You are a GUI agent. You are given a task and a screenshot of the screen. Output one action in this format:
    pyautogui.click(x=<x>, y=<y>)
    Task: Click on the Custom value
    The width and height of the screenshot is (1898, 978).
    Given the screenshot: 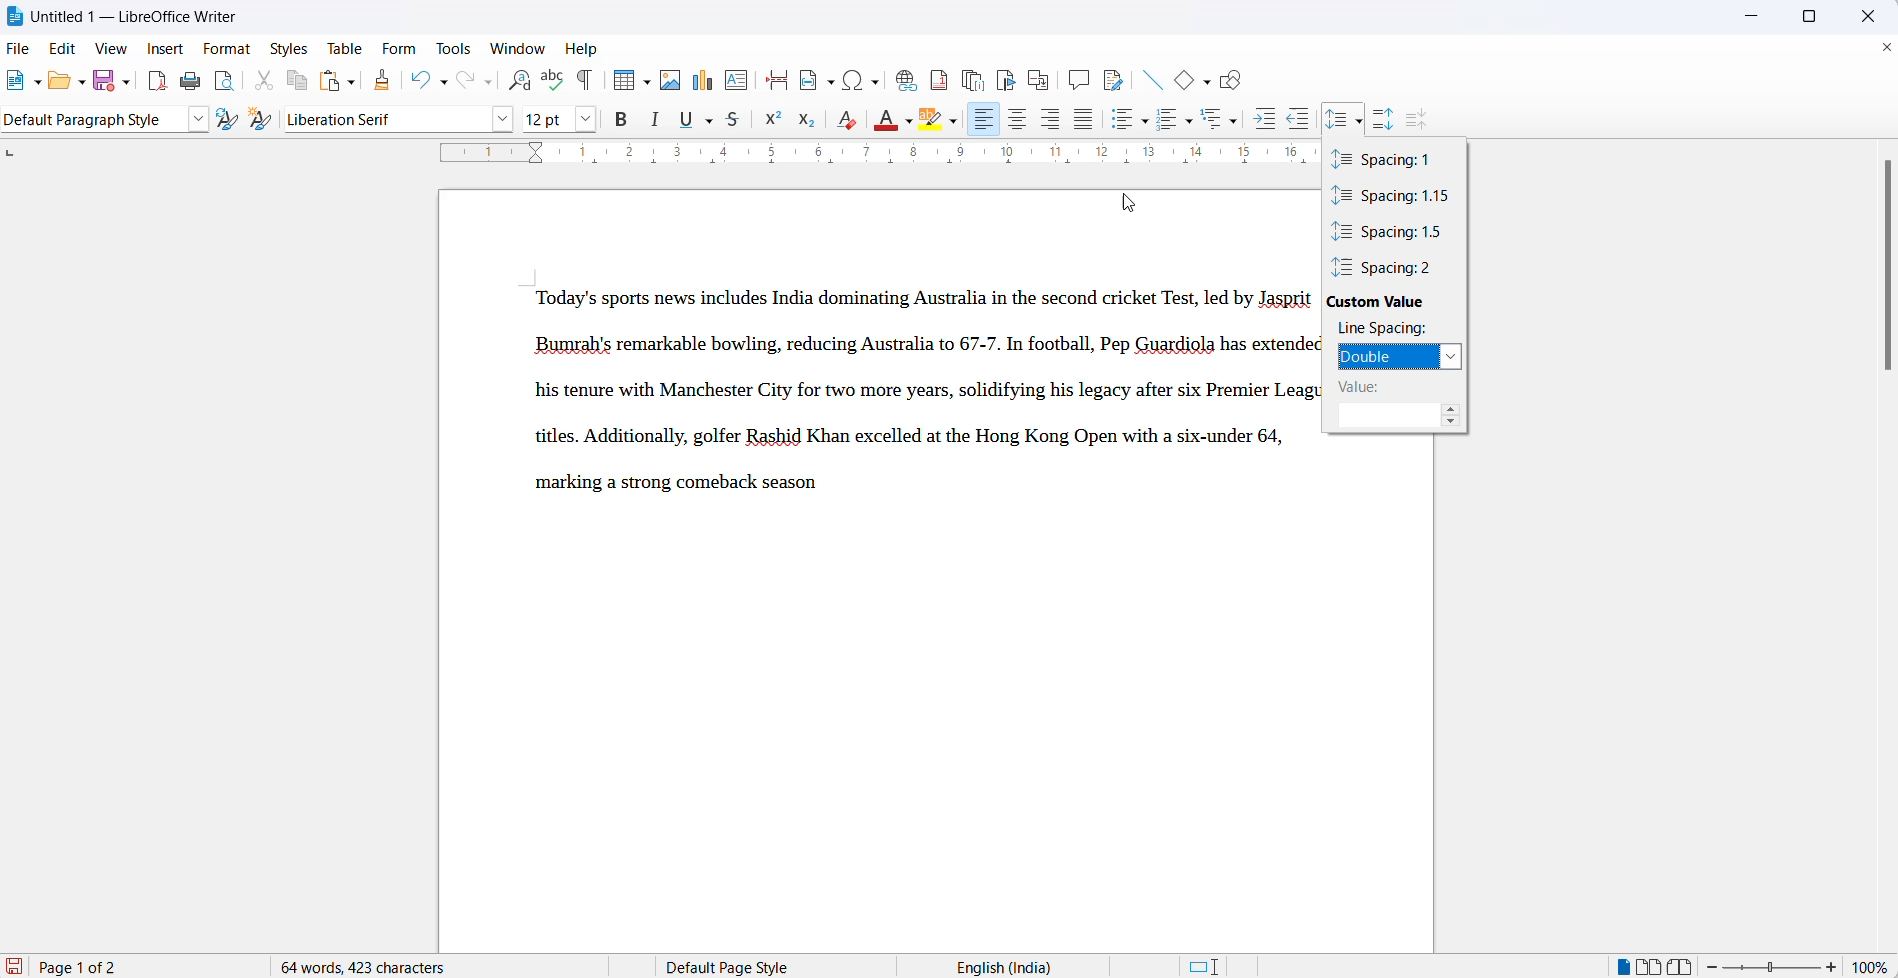 What is the action you would take?
    pyautogui.click(x=1395, y=302)
    